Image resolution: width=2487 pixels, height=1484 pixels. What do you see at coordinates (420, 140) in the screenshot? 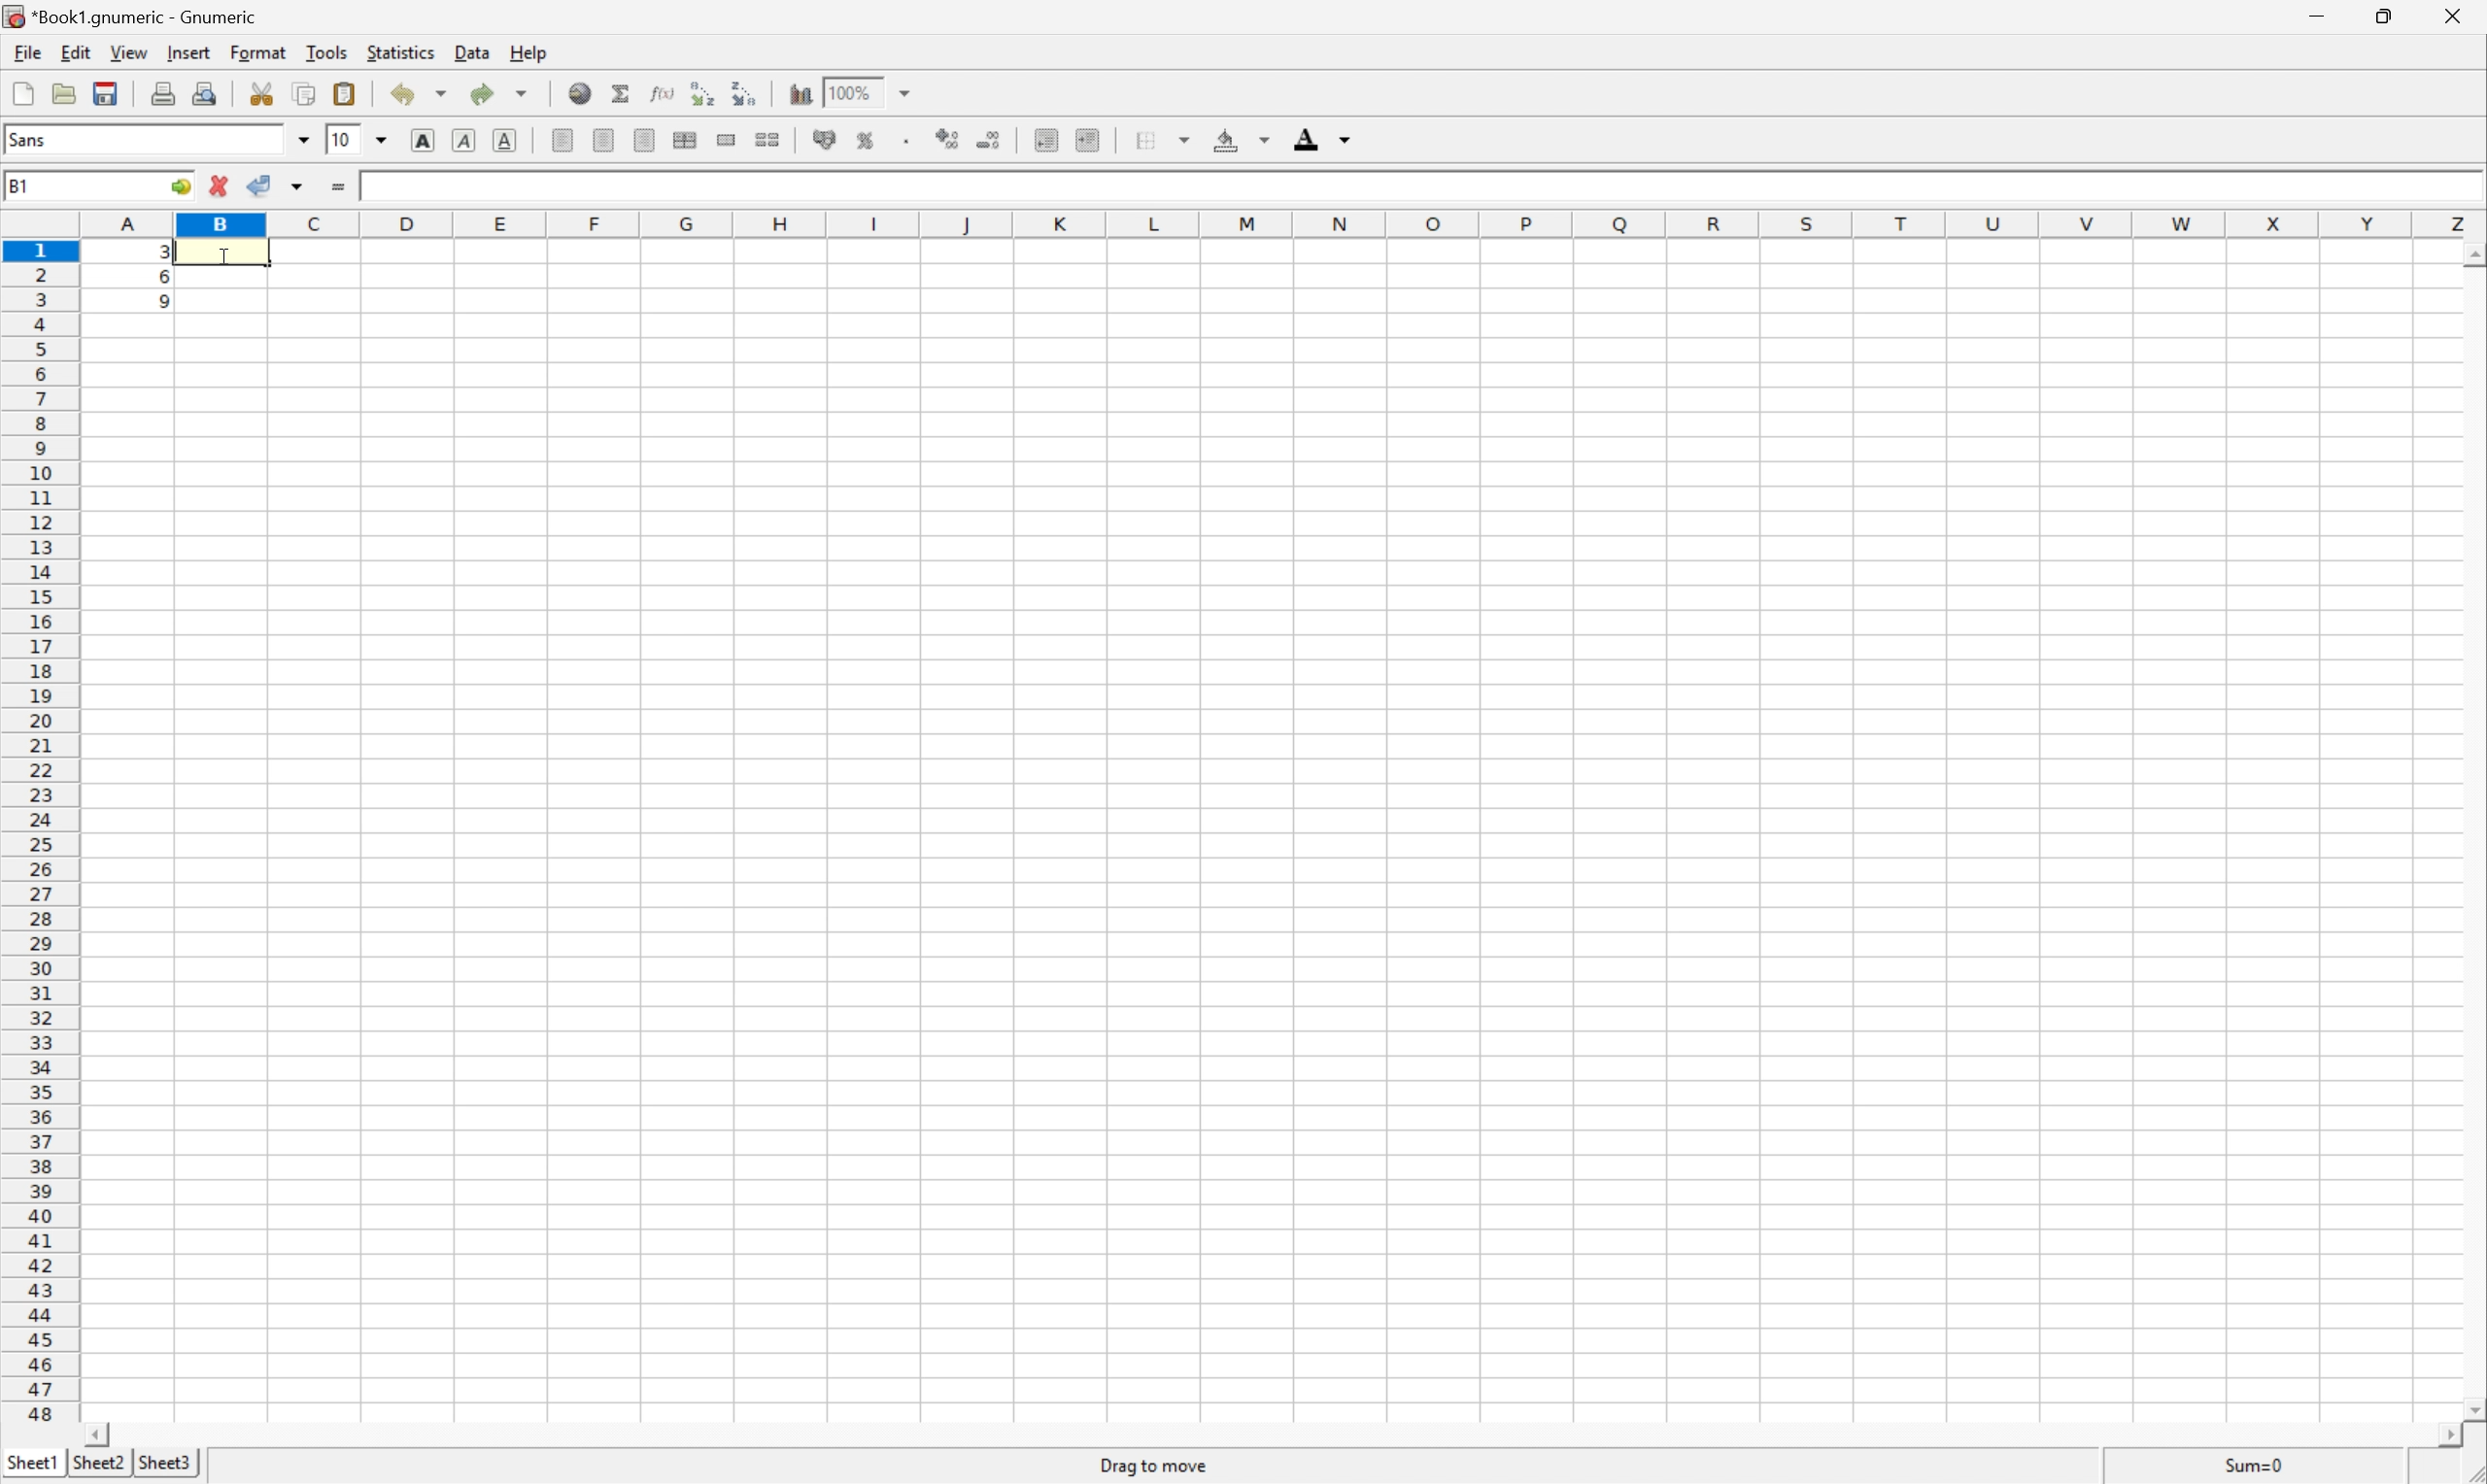
I see `Bold` at bounding box center [420, 140].